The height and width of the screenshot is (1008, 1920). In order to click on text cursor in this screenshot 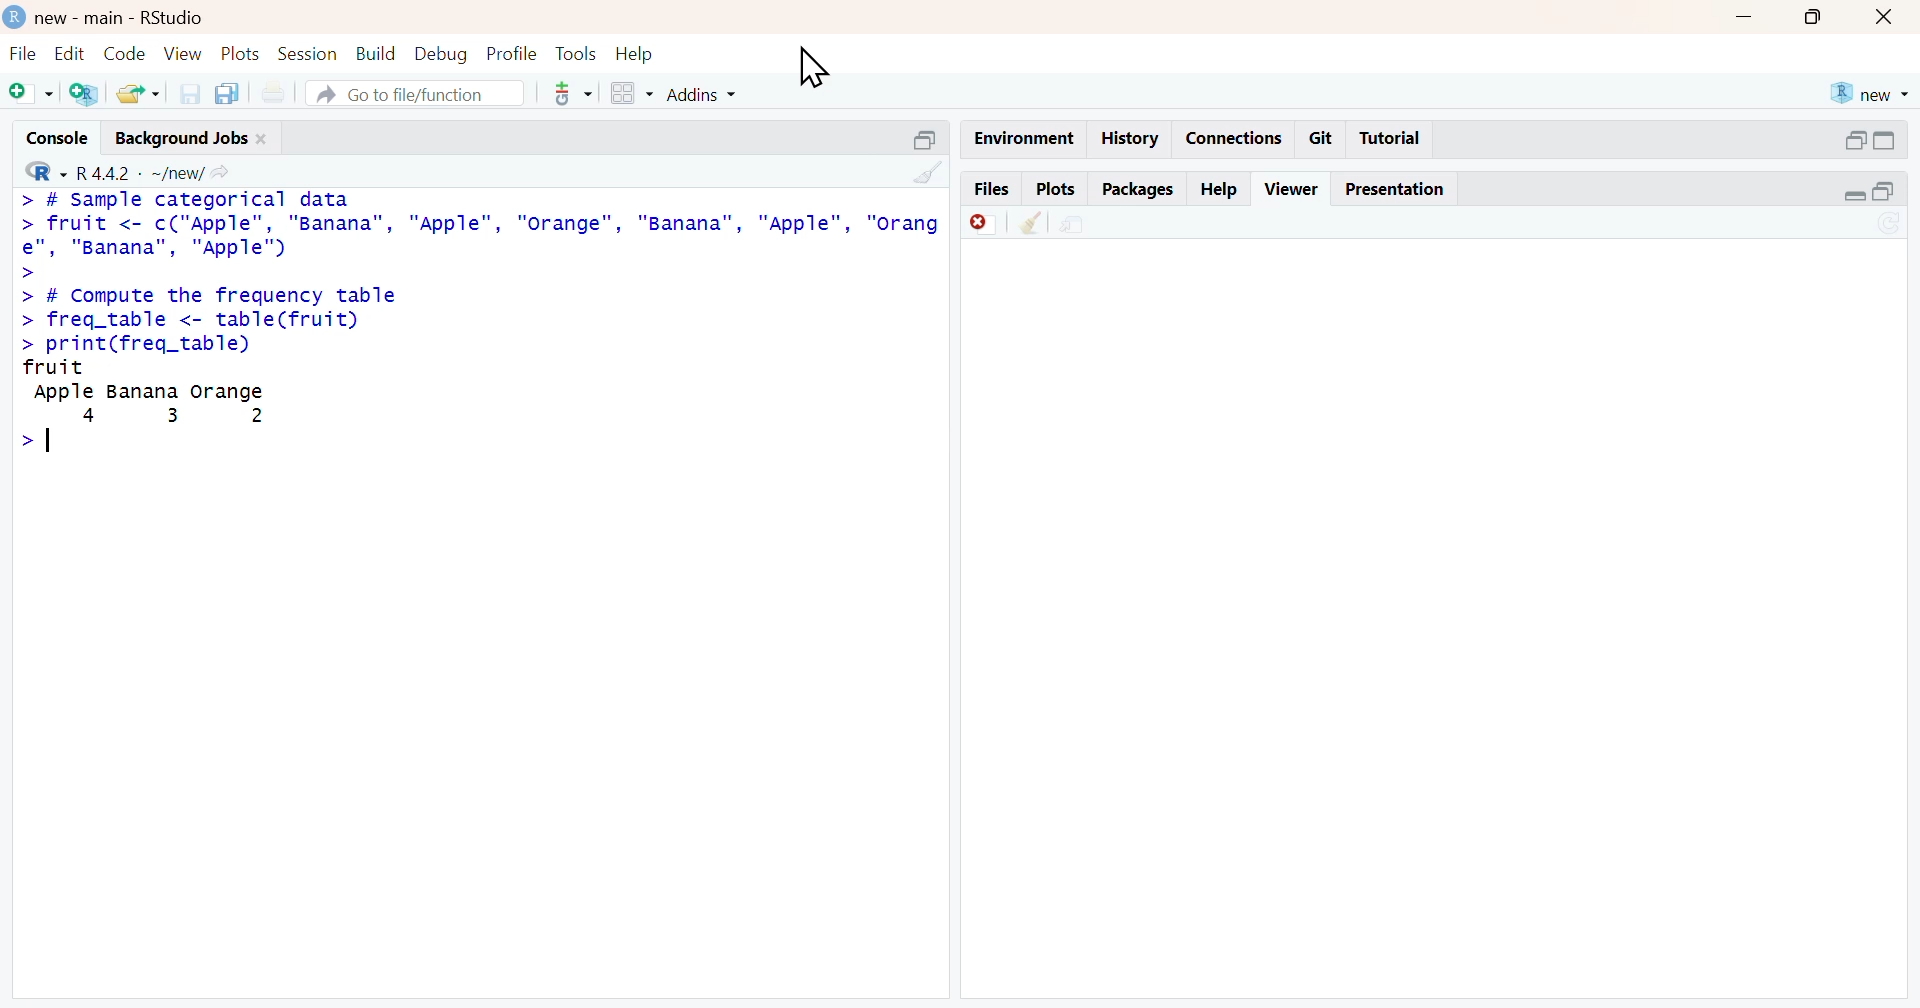, I will do `click(44, 444)`.